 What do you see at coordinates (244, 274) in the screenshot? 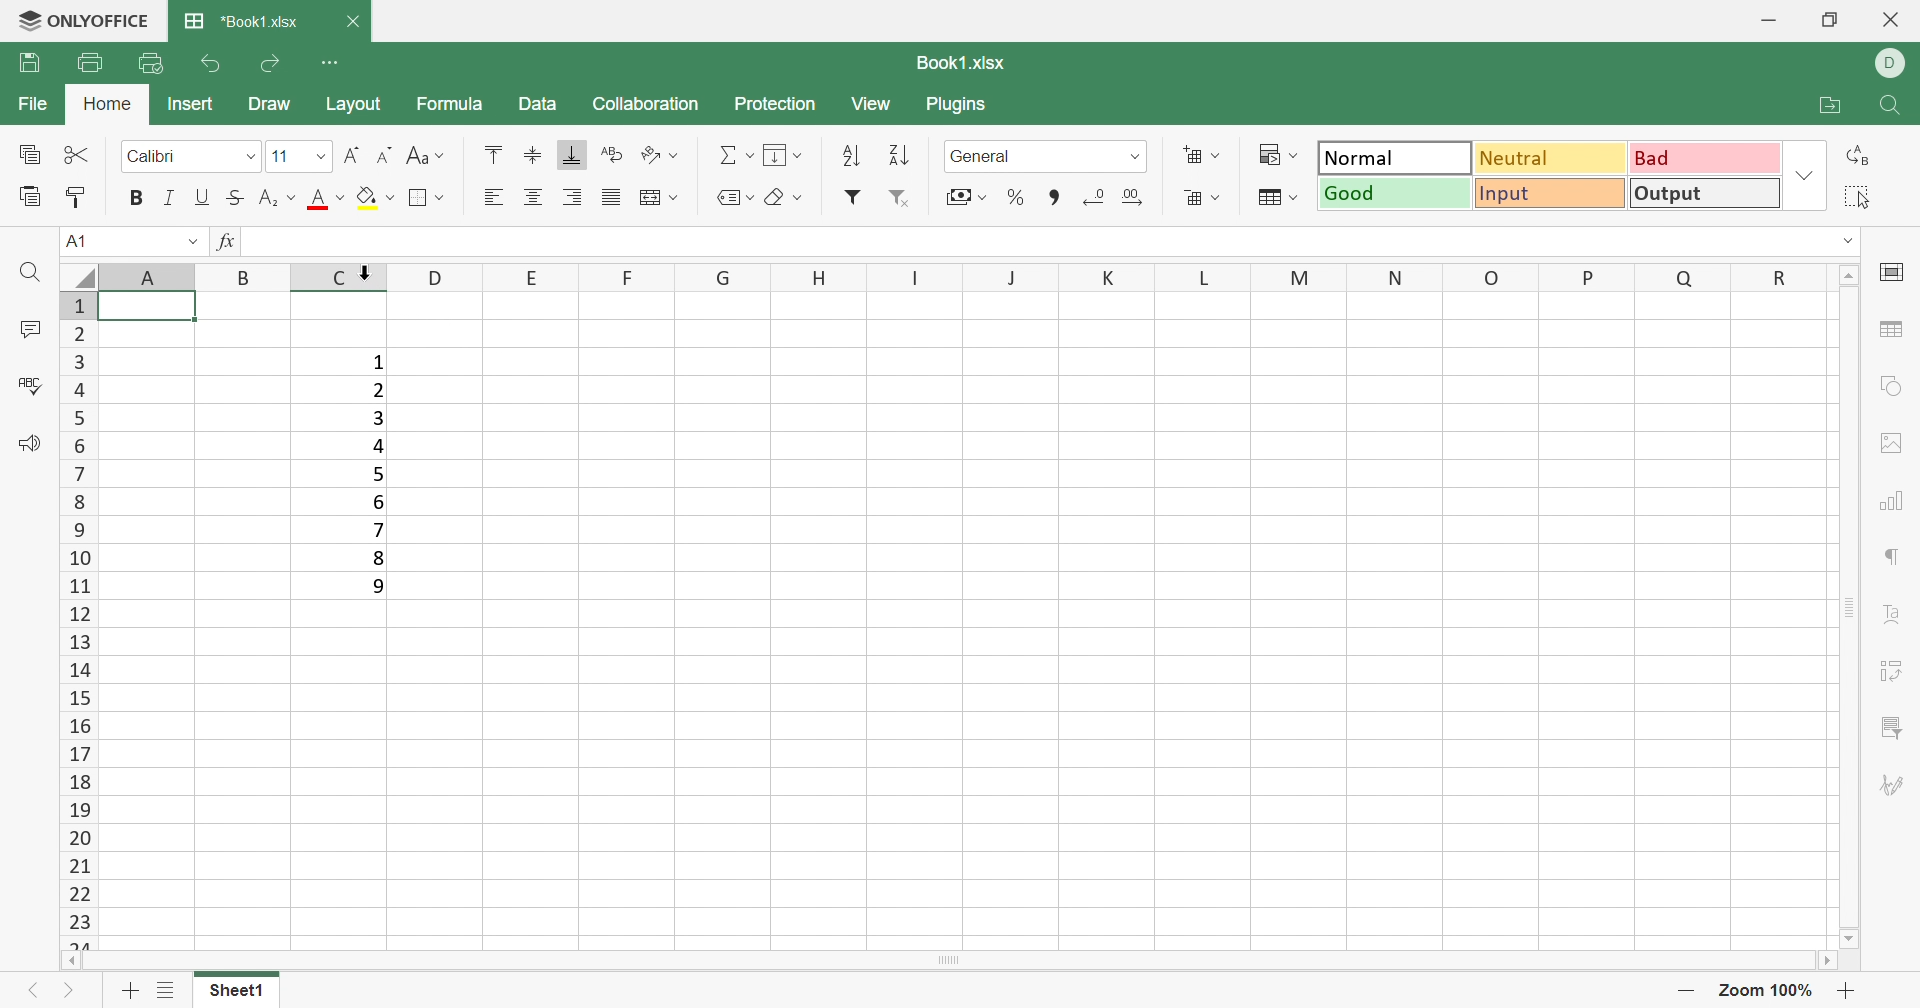
I see `` at bounding box center [244, 274].